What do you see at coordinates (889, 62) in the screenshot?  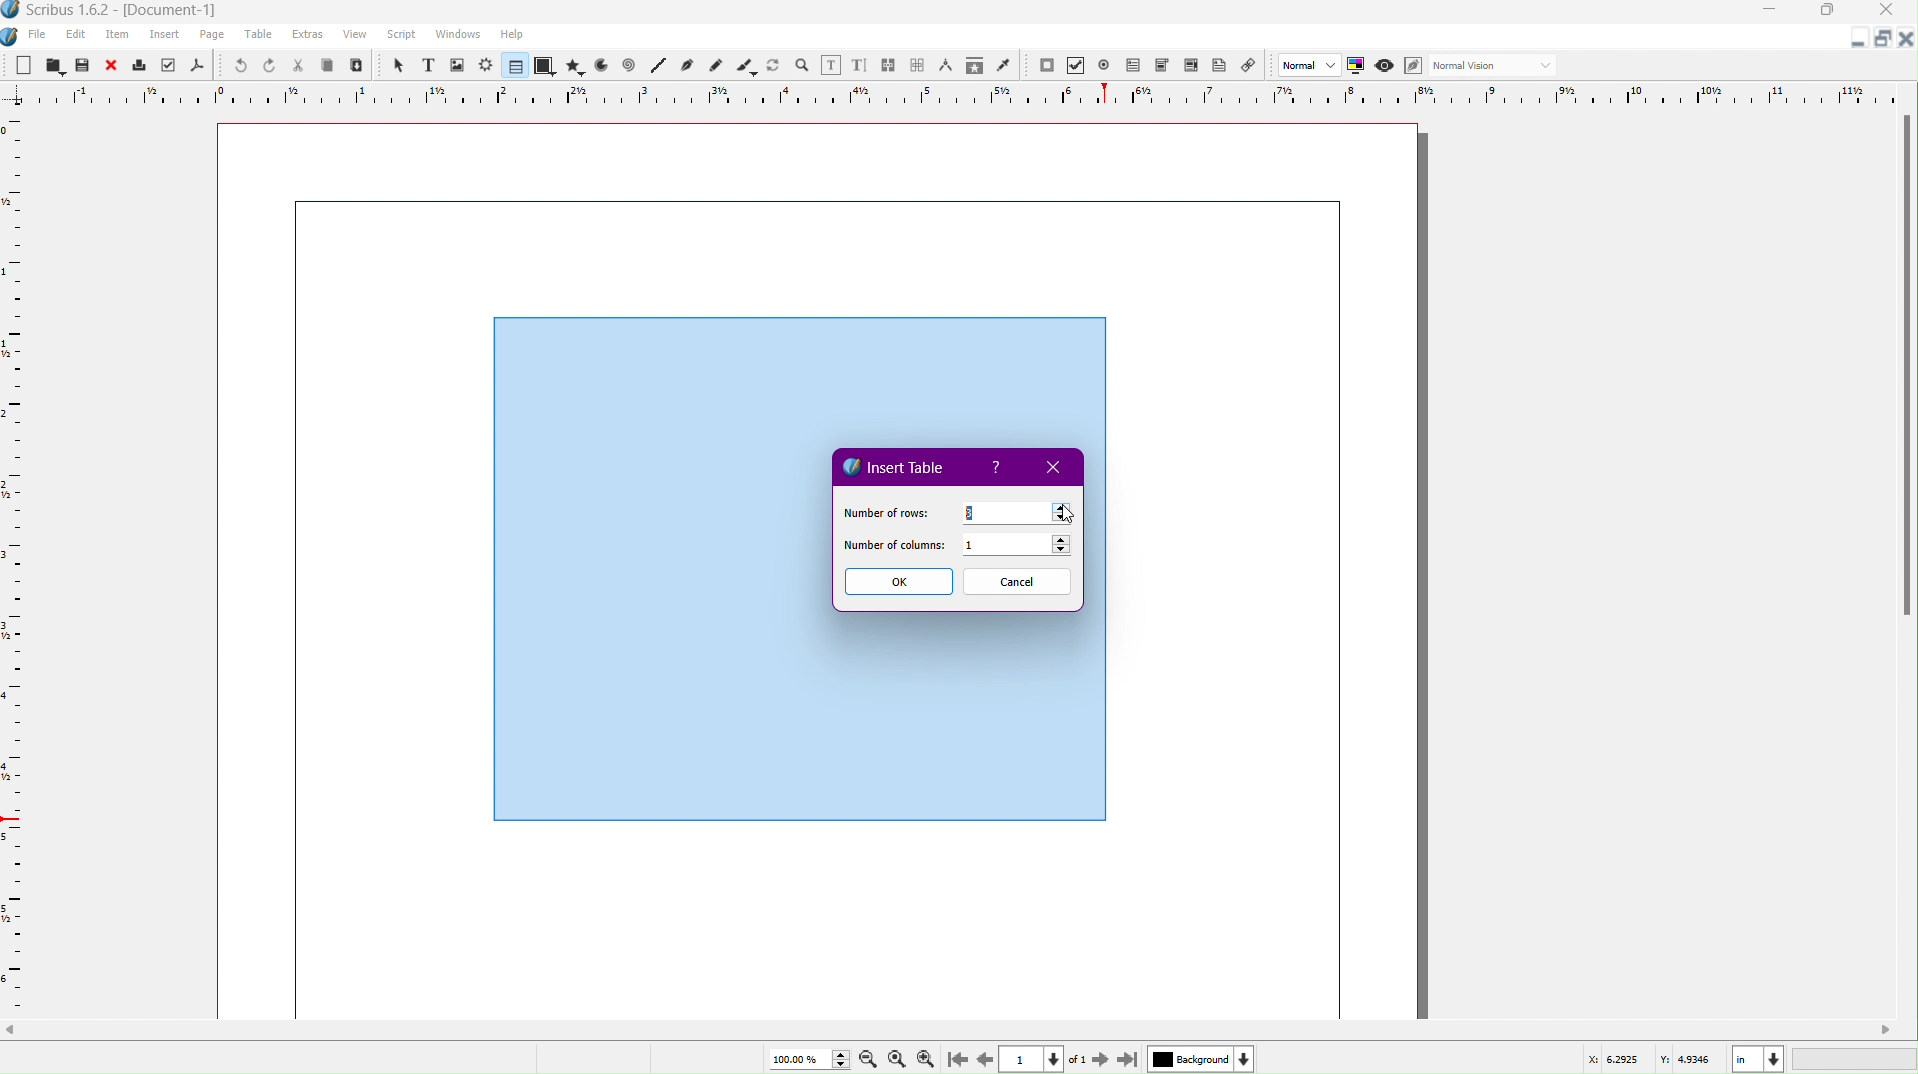 I see `Link Text Frames` at bounding box center [889, 62].